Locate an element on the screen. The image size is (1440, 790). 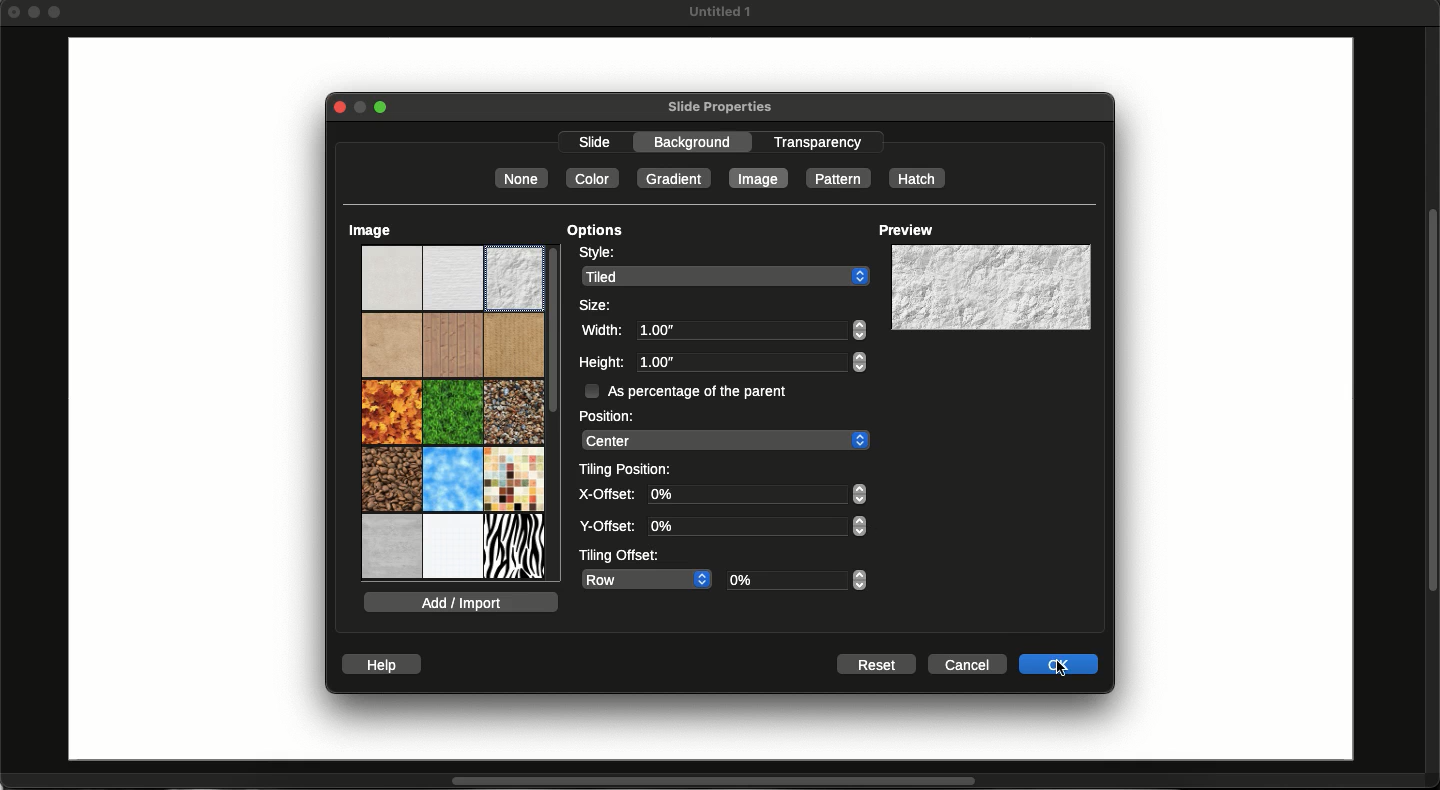
Help is located at coordinates (384, 665).